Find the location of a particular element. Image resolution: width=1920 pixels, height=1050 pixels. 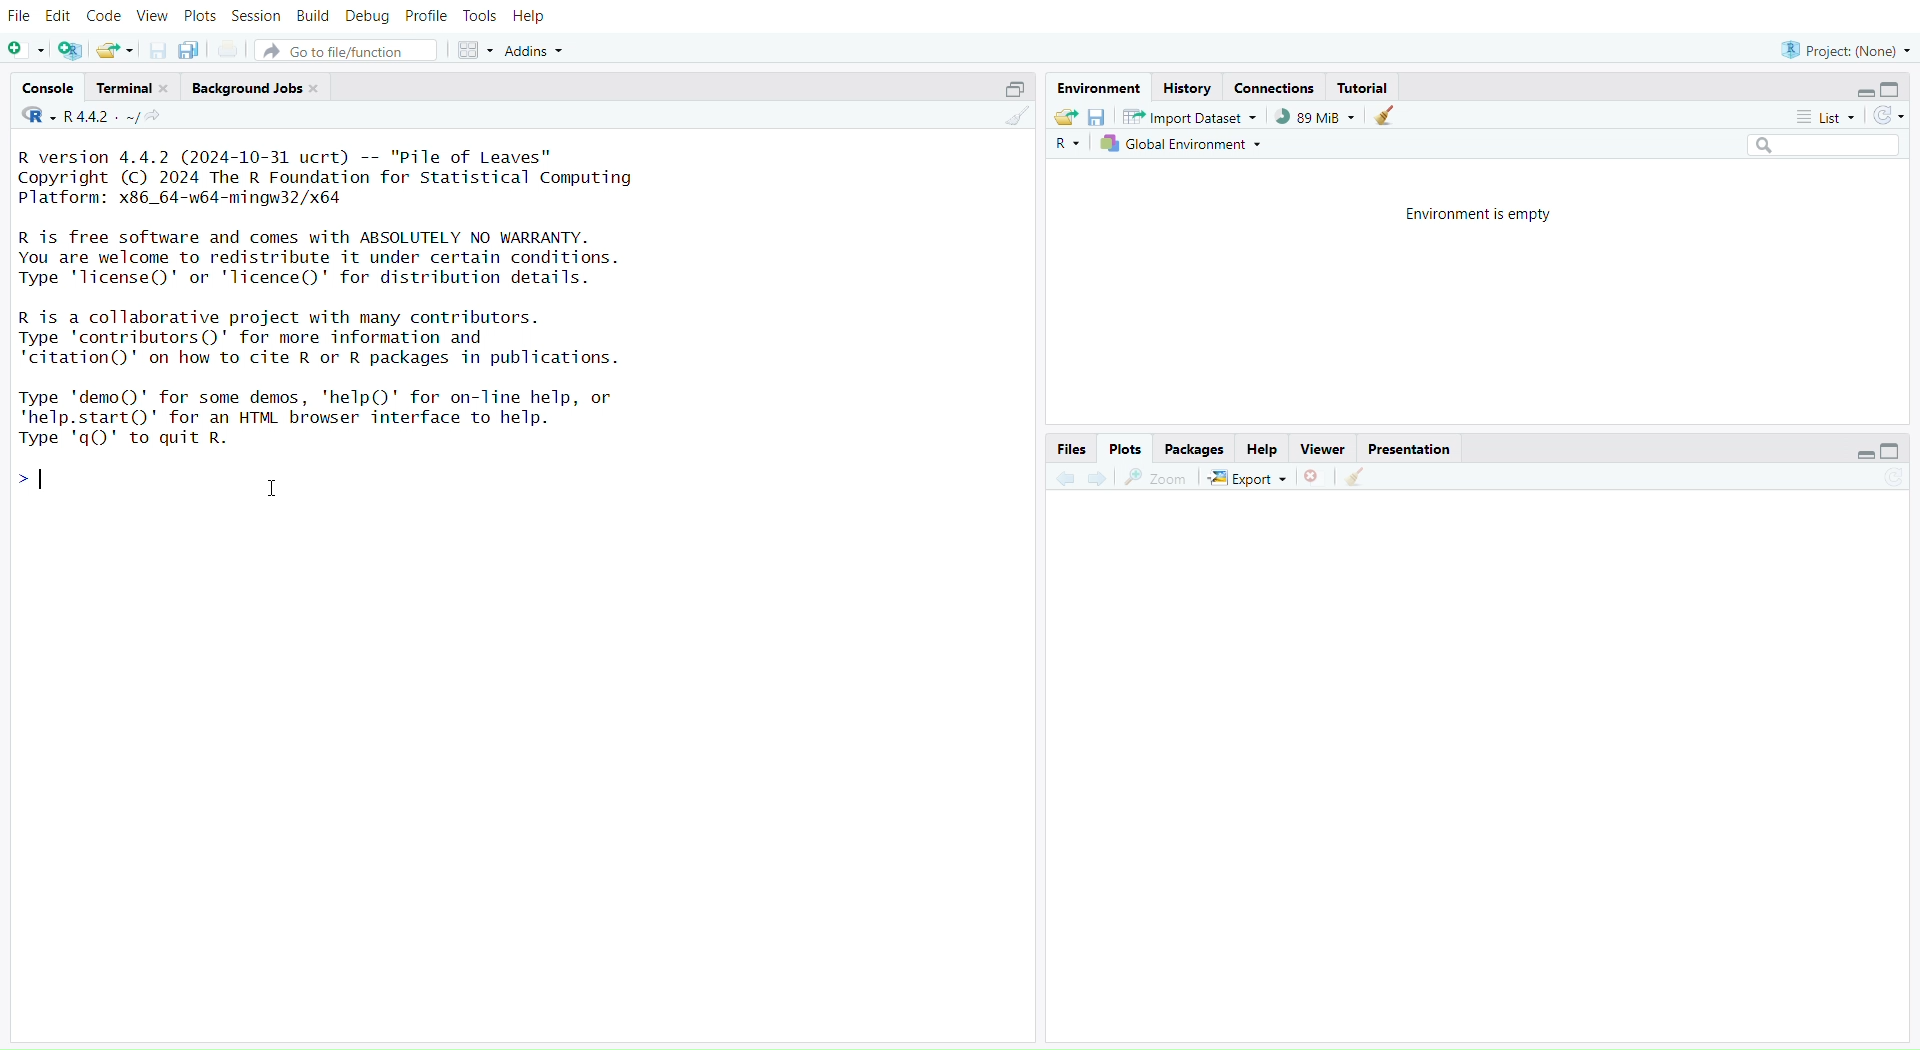

Text cursor is located at coordinates (276, 488).